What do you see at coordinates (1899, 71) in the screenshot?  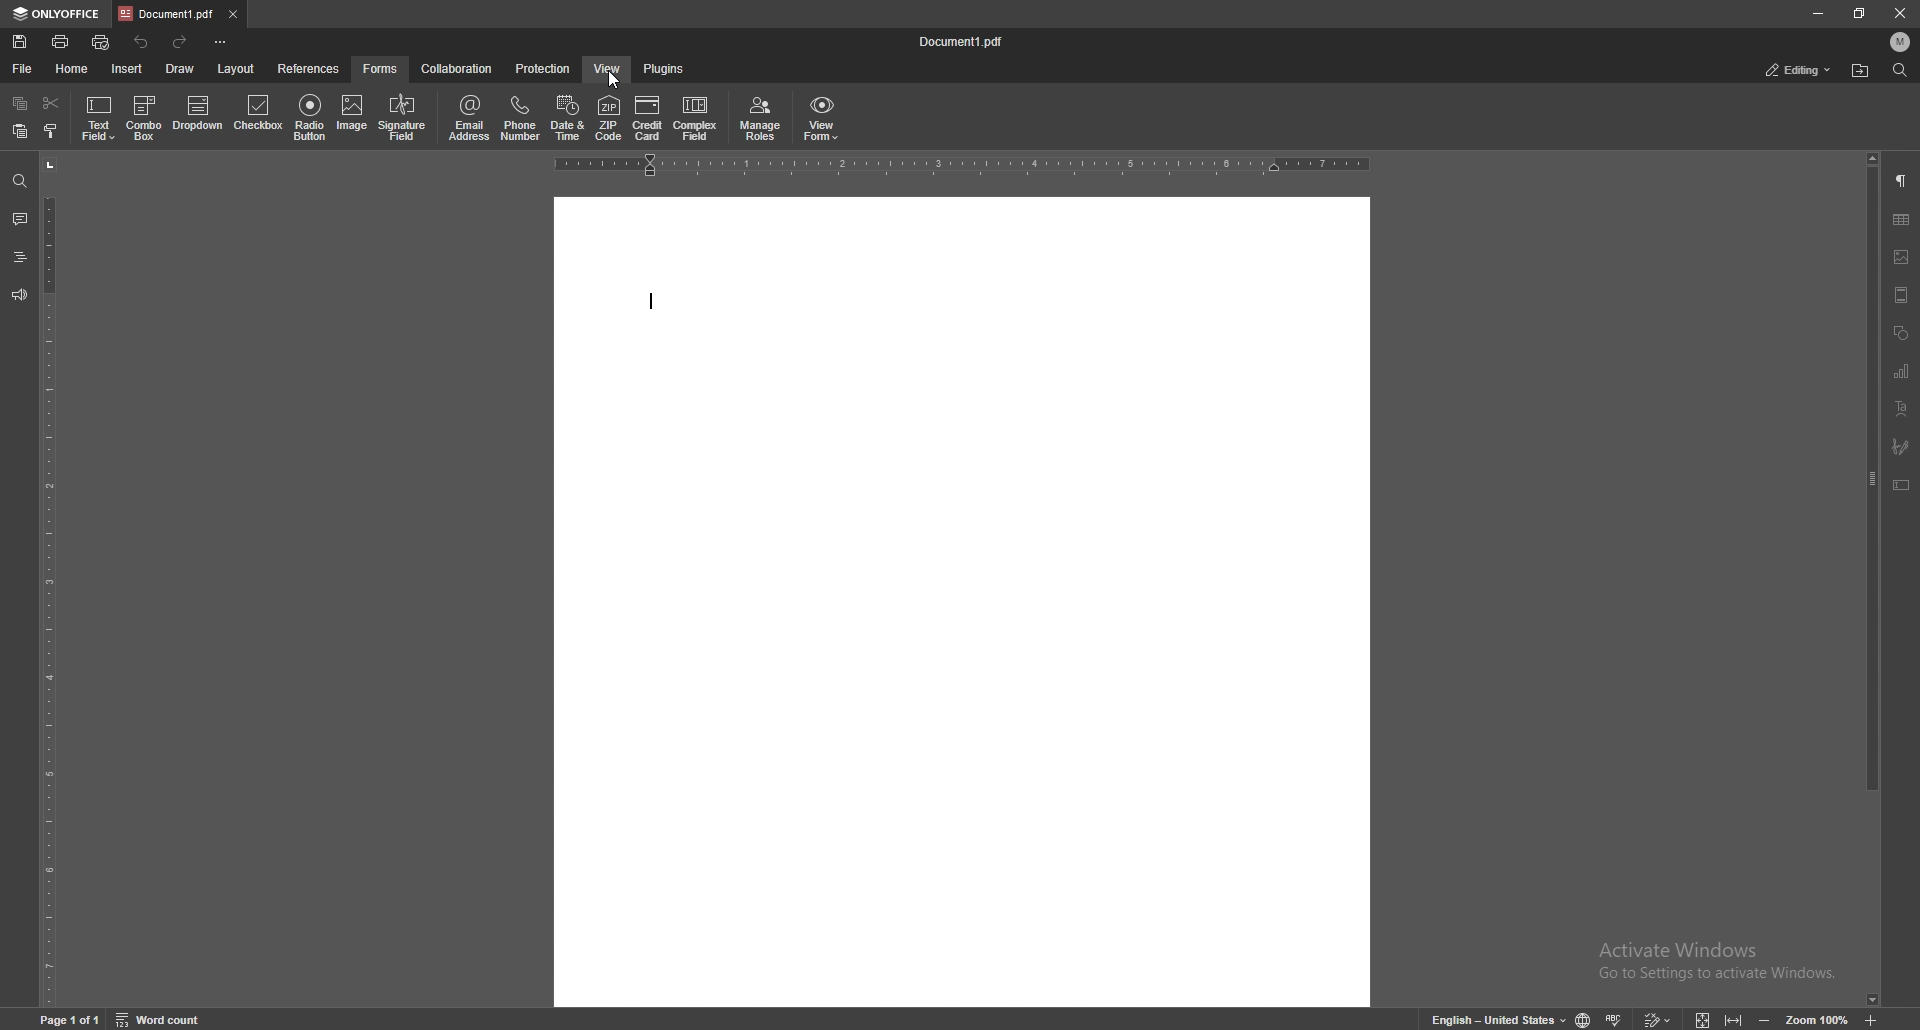 I see `find` at bounding box center [1899, 71].